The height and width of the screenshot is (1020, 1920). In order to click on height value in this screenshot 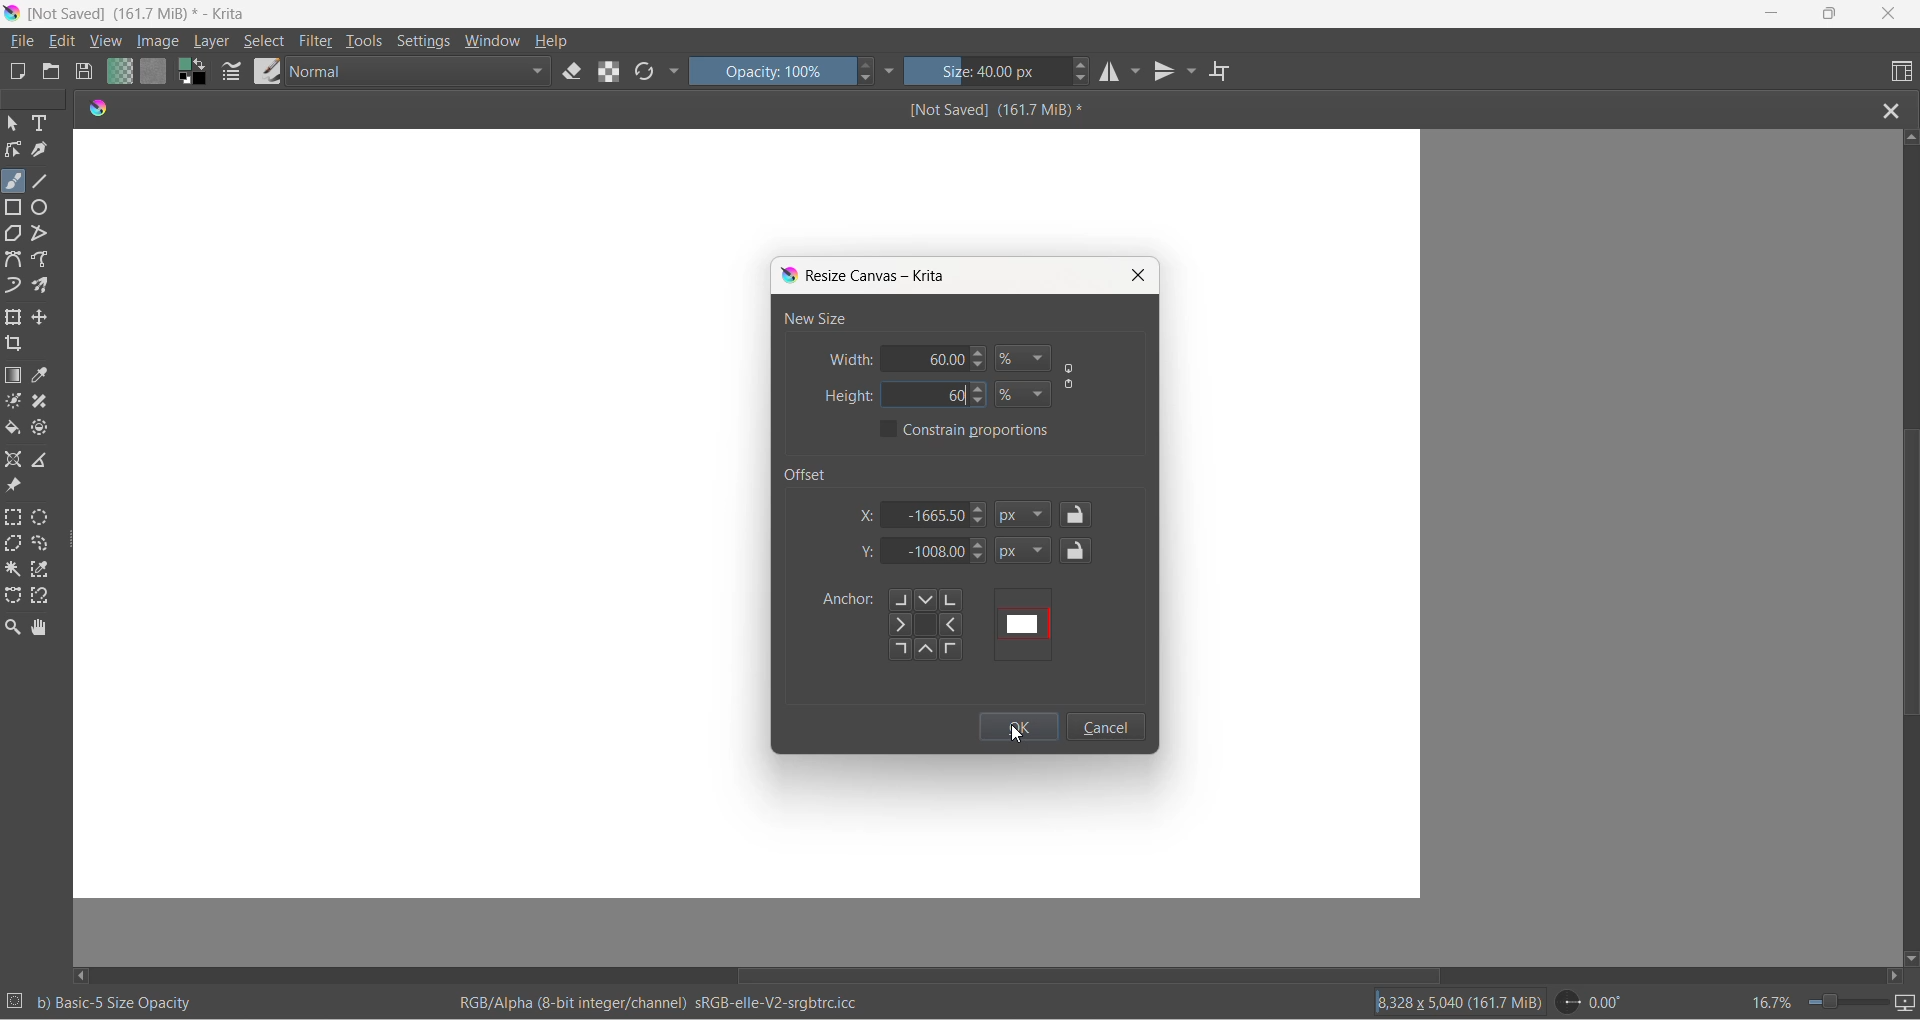, I will do `click(950, 396)`.